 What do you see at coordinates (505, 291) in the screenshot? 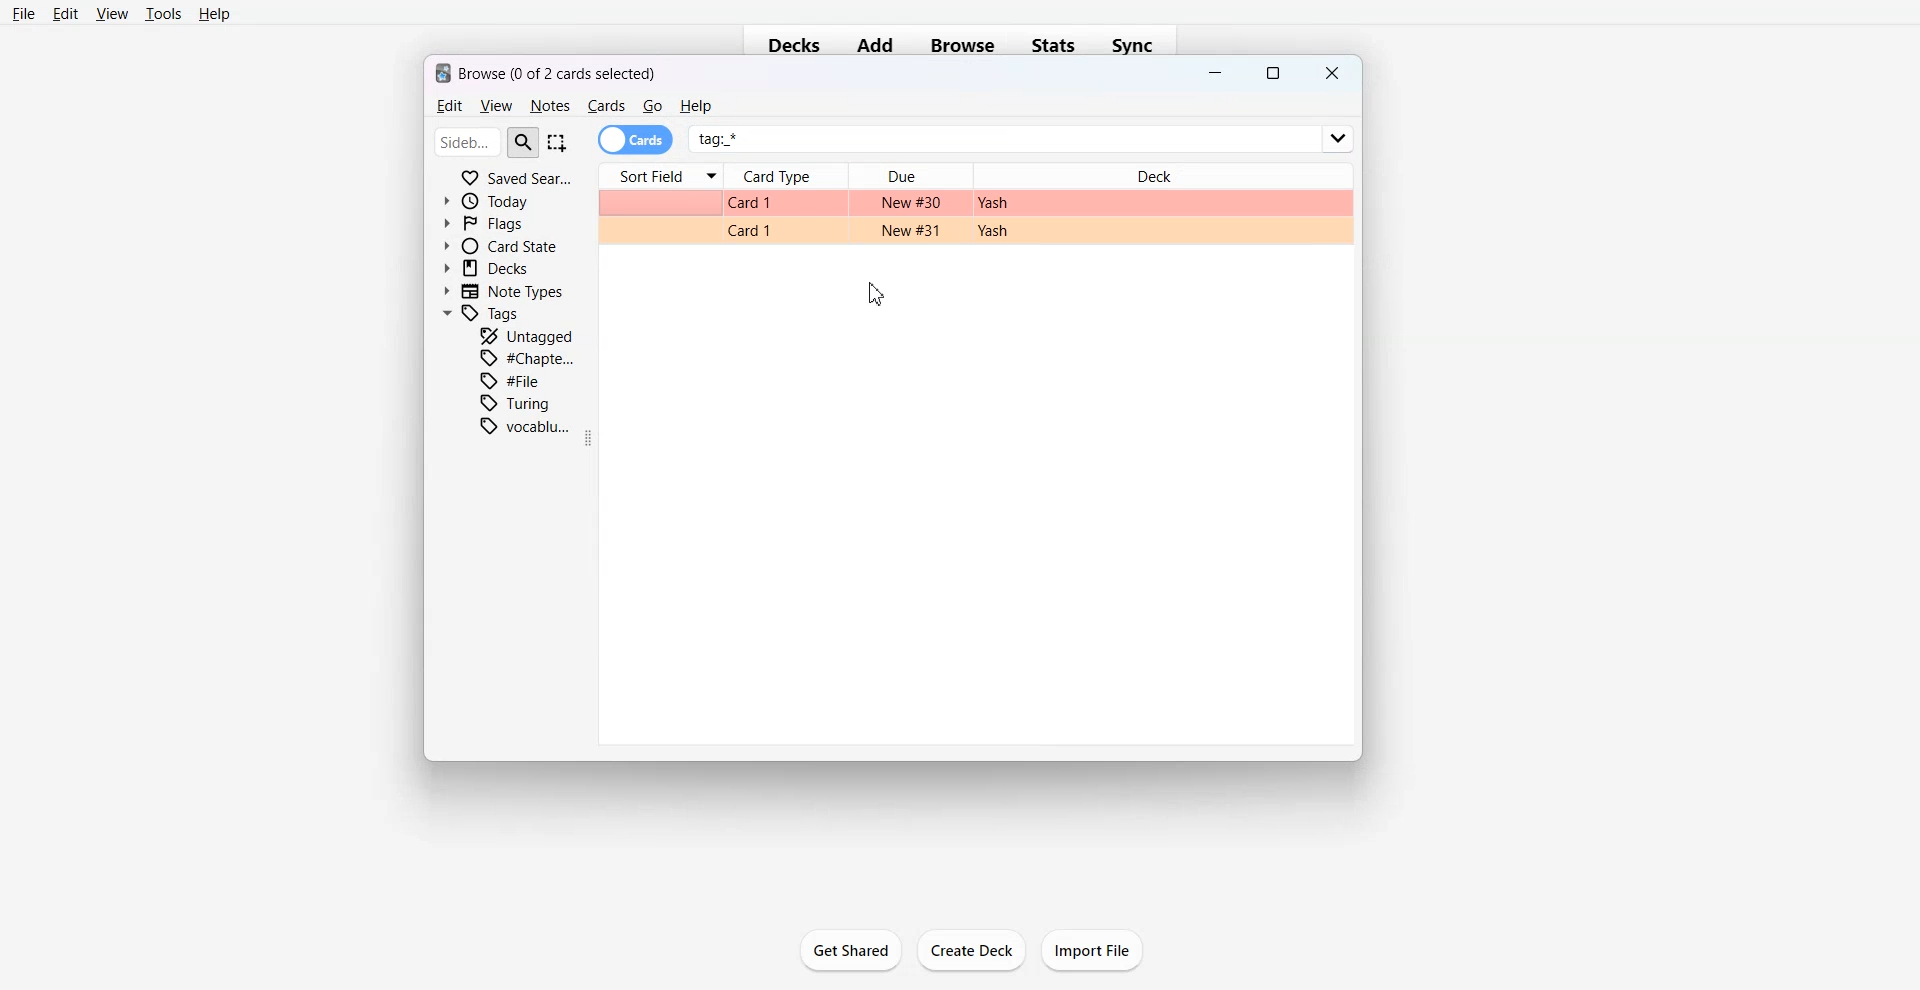
I see `Note Types` at bounding box center [505, 291].